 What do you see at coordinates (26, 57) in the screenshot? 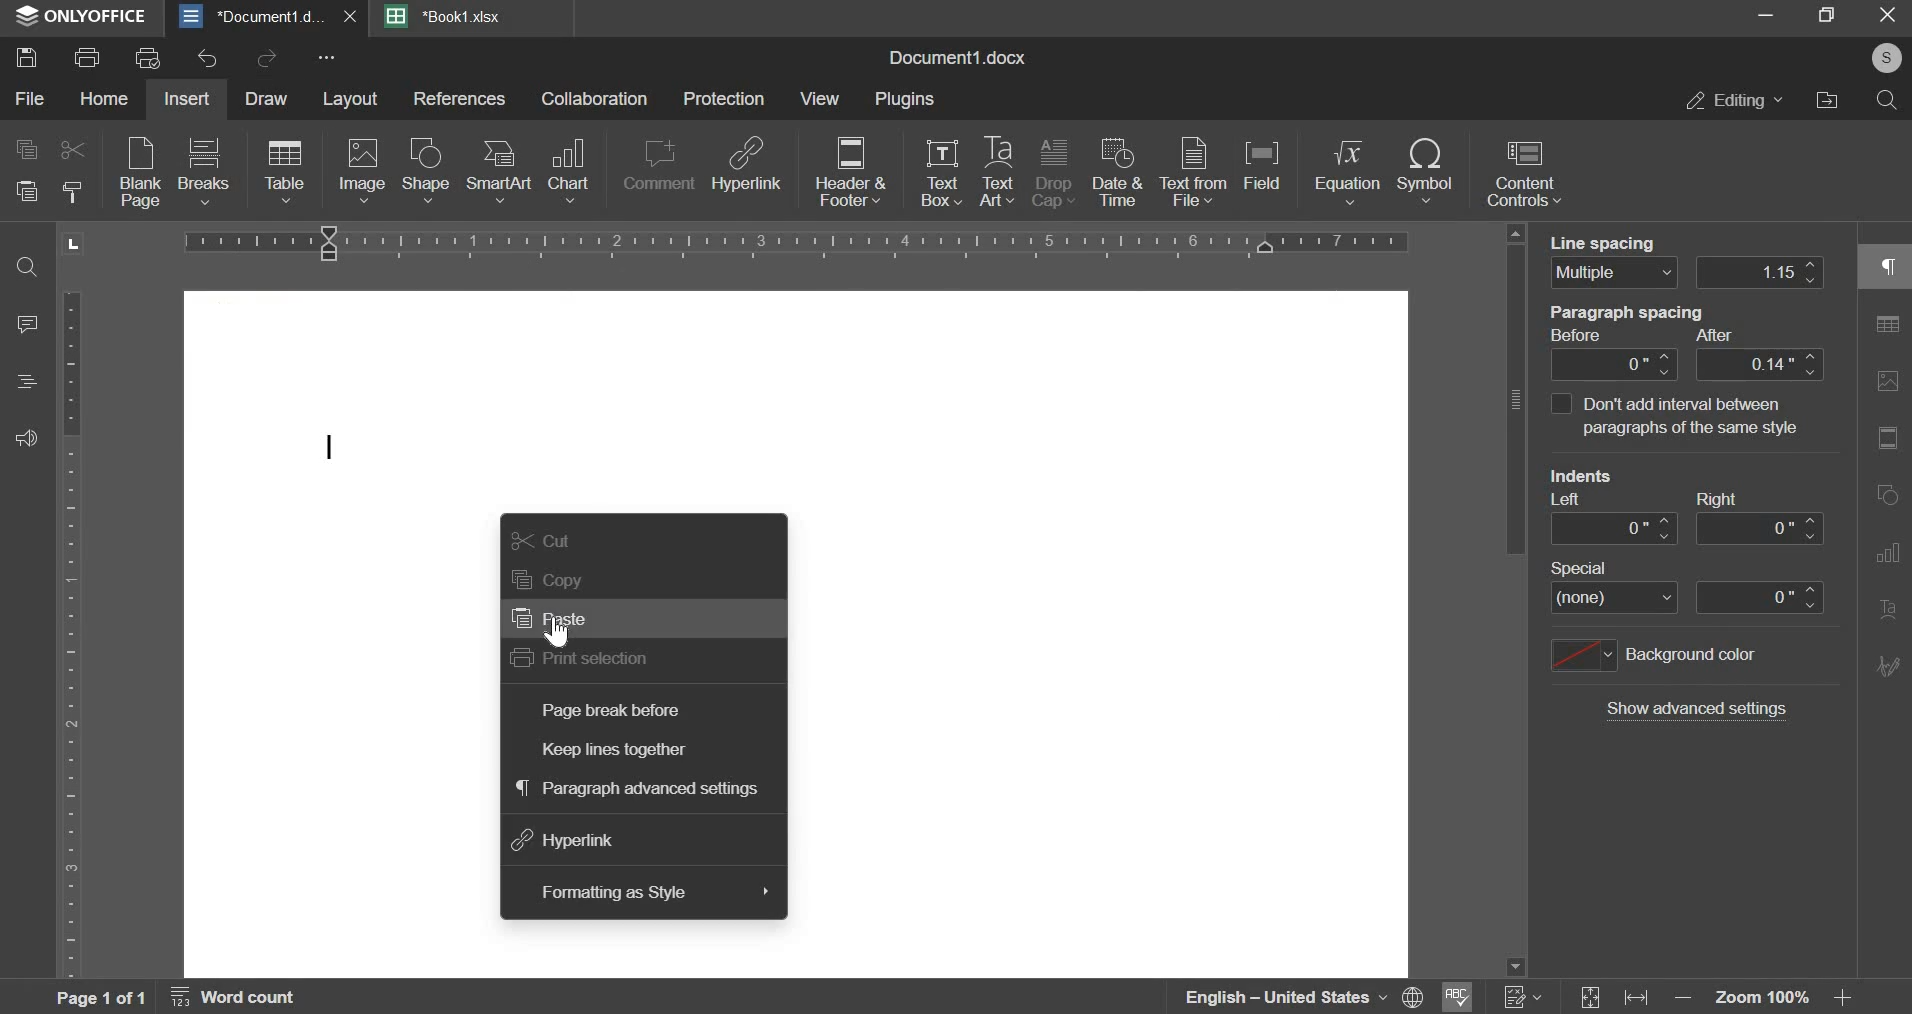
I see `save` at bounding box center [26, 57].